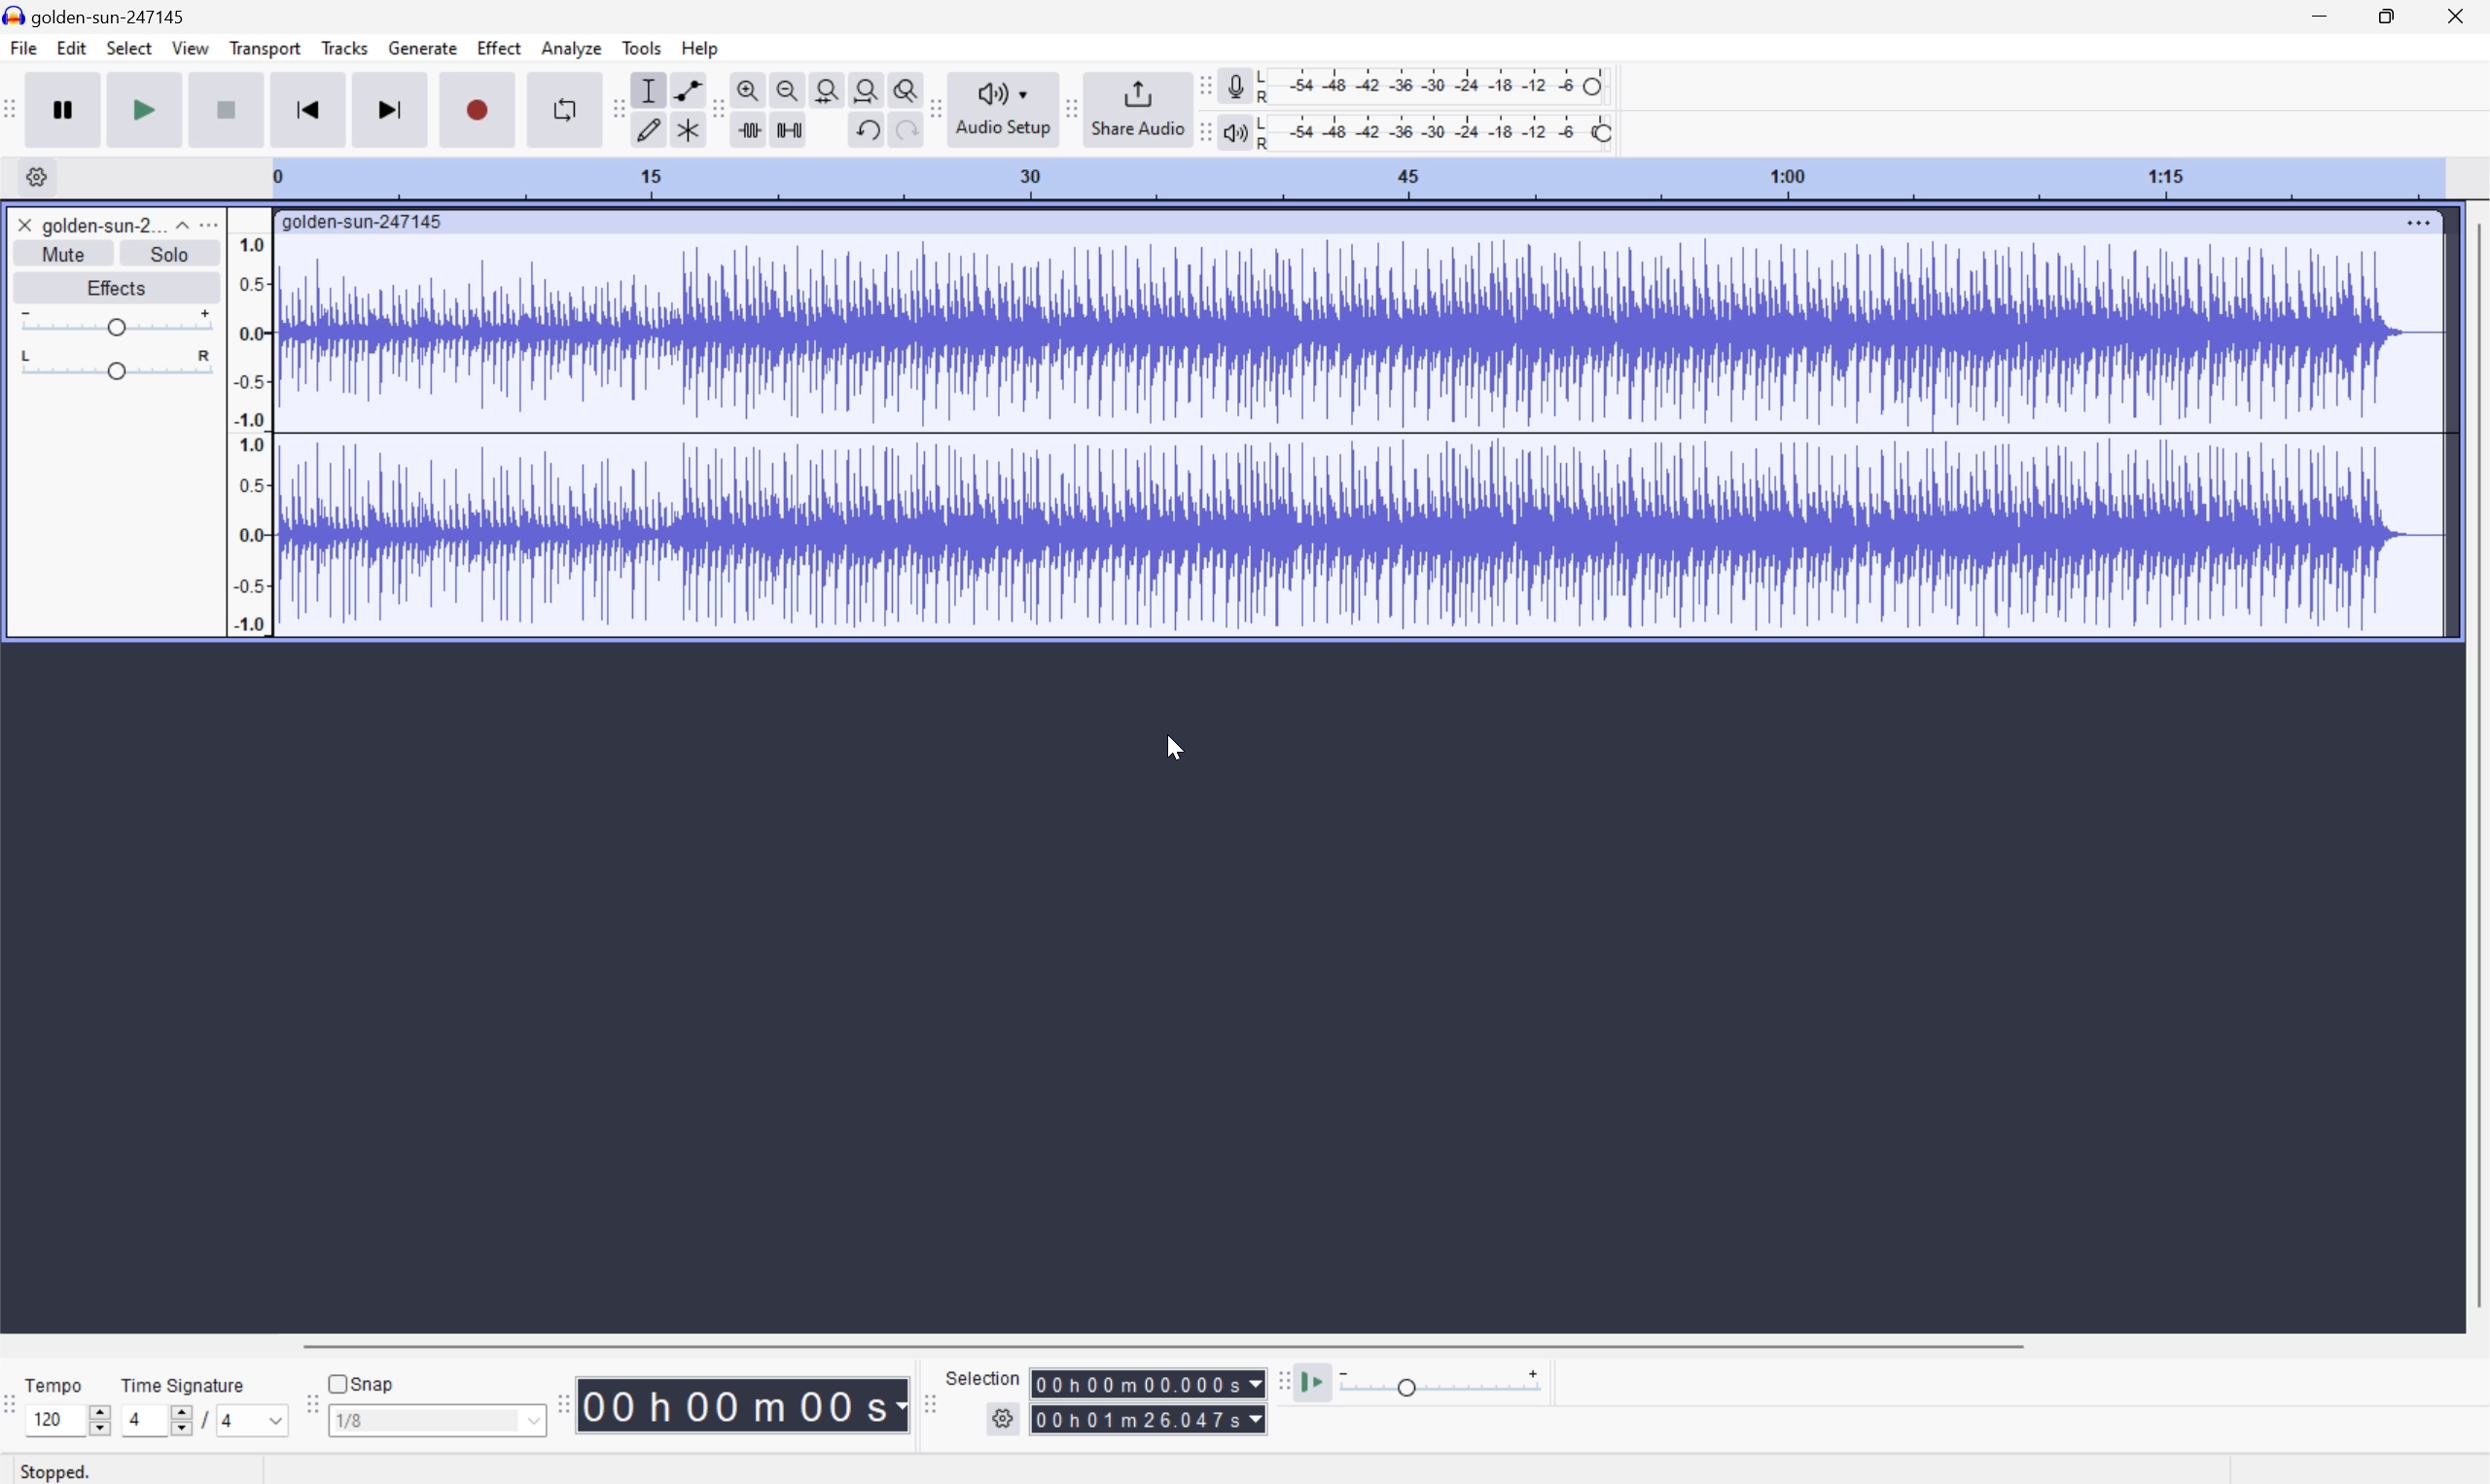 This screenshot has width=2490, height=1484. Describe the element at coordinates (249, 434) in the screenshot. I see `Frequencies` at that location.